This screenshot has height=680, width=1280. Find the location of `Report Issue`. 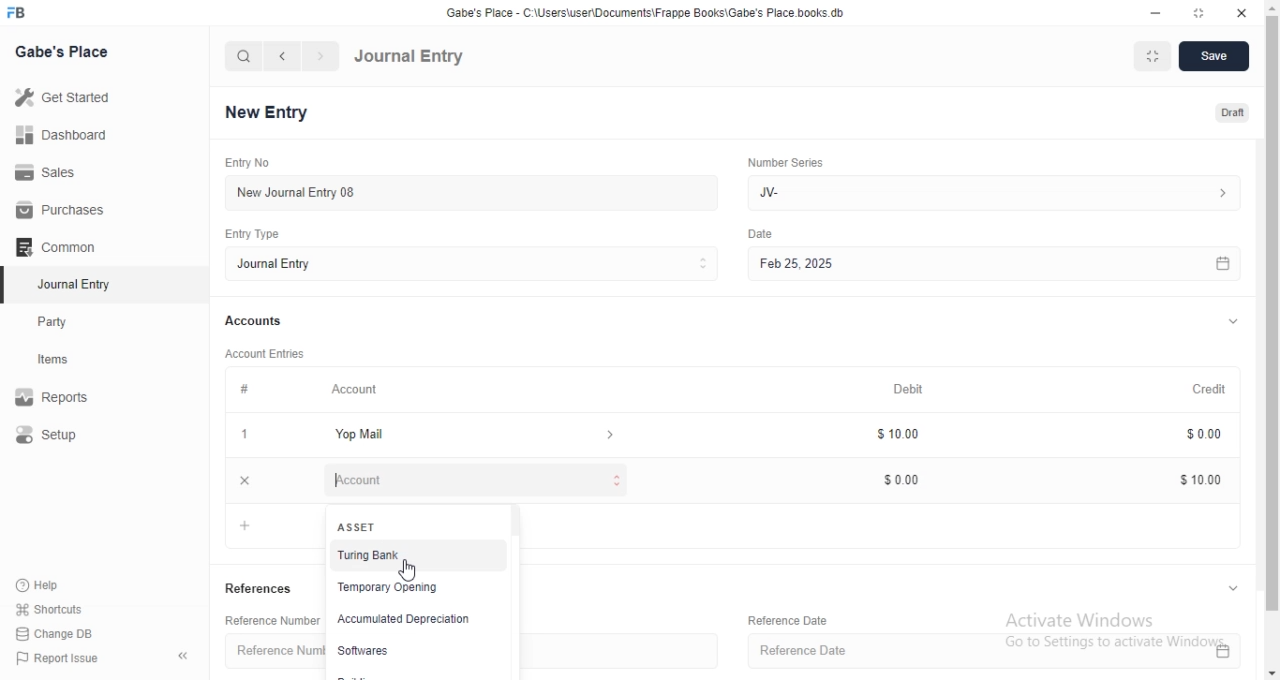

Report Issue is located at coordinates (67, 658).